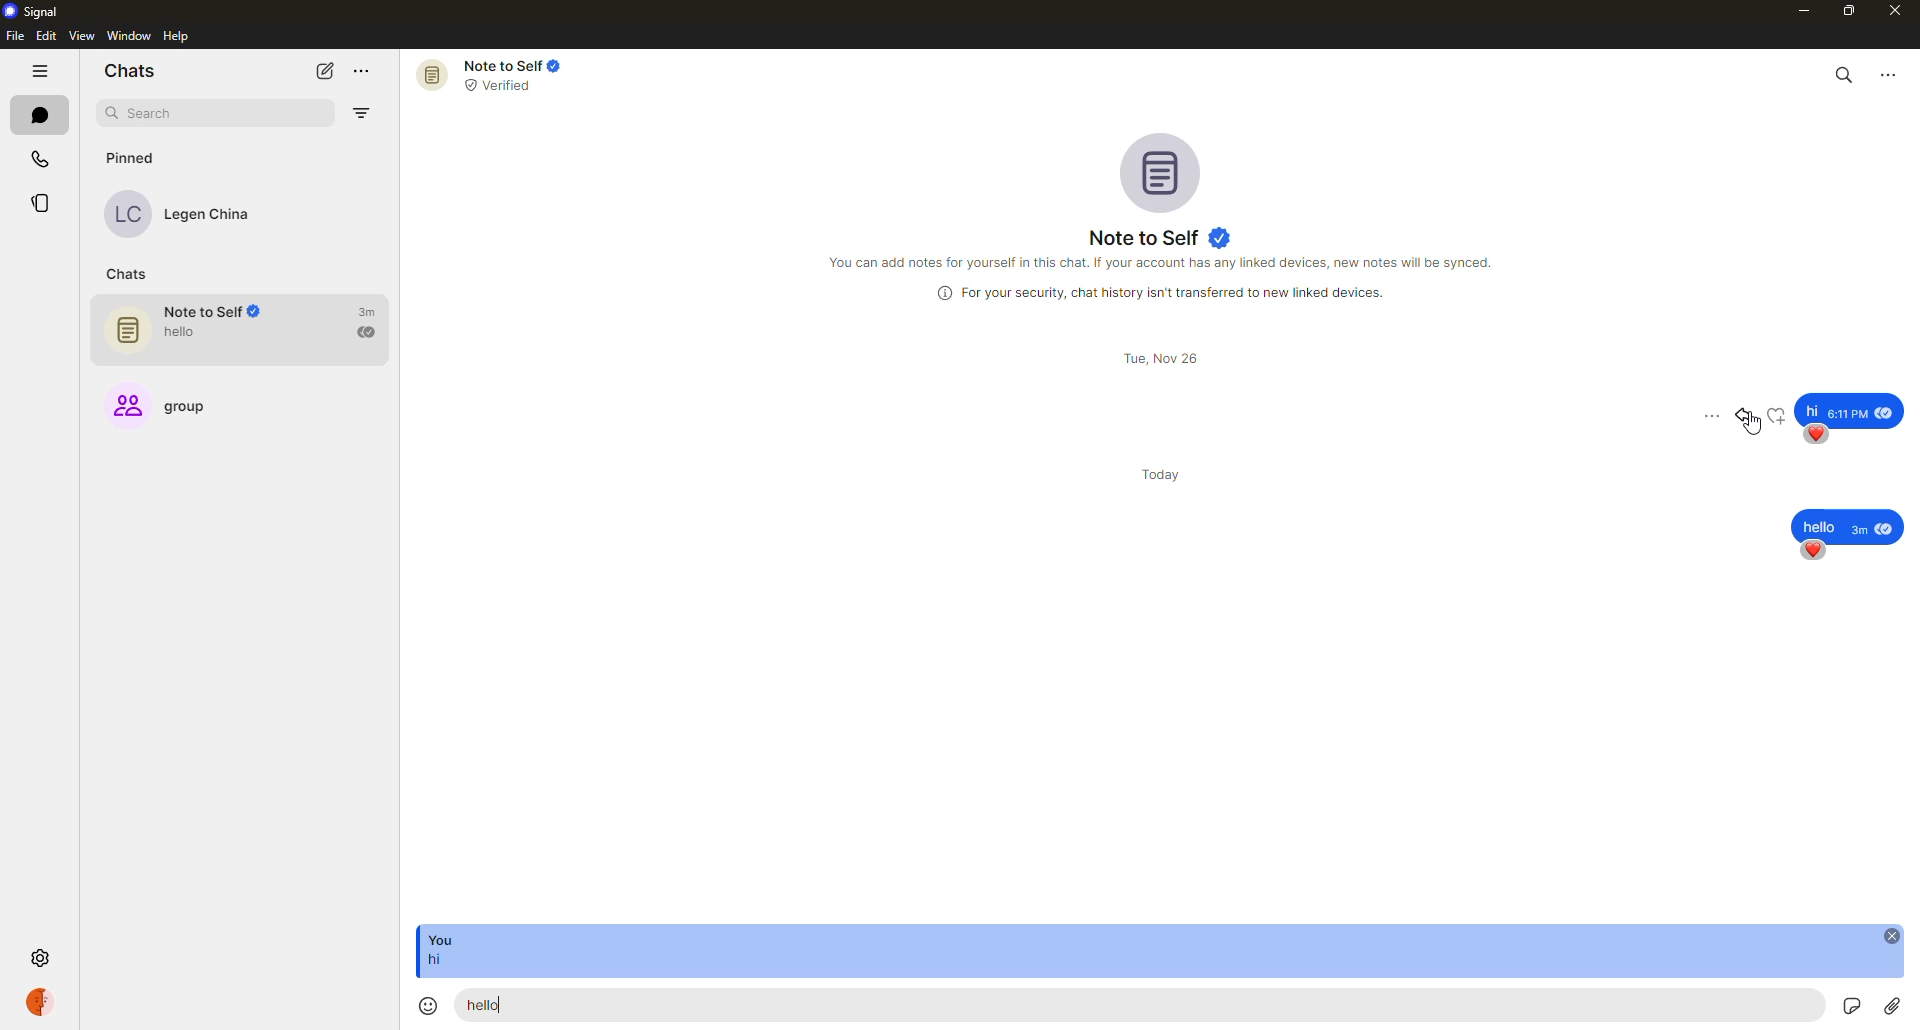 The width and height of the screenshot is (1920, 1030). I want to click on search, so click(1845, 73).